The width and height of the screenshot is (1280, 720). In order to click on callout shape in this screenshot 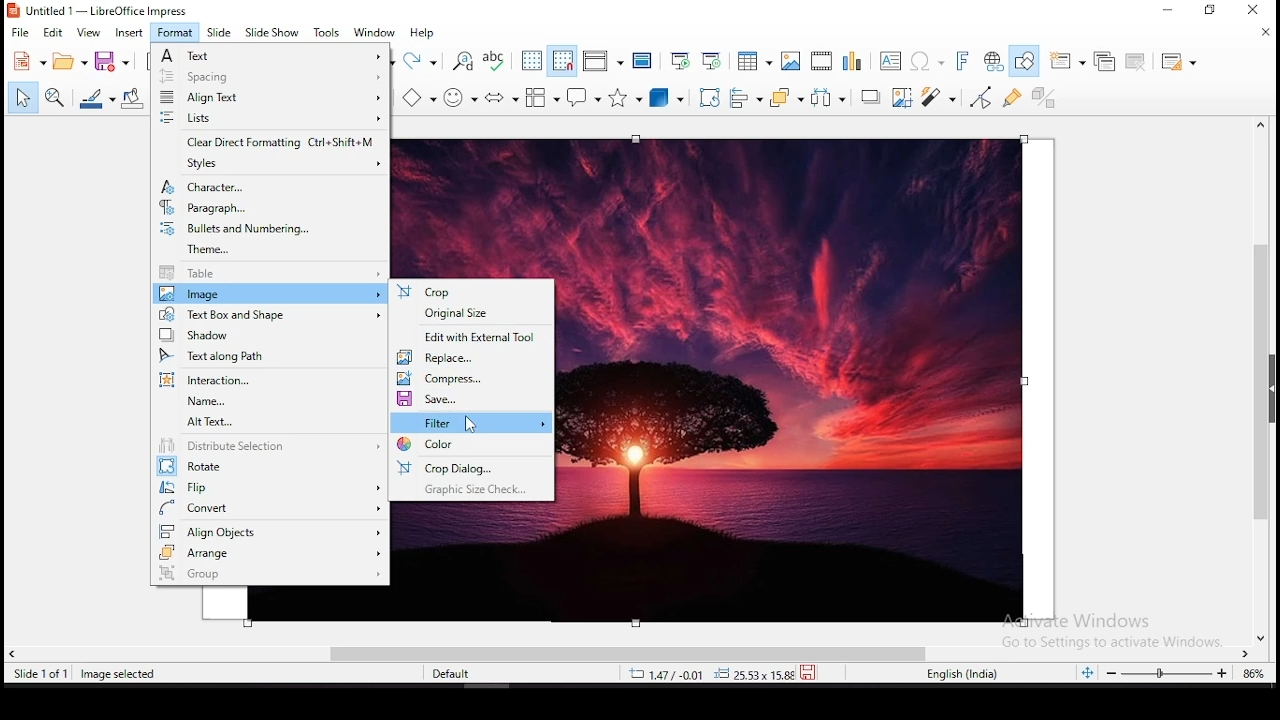, I will do `click(584, 101)`.